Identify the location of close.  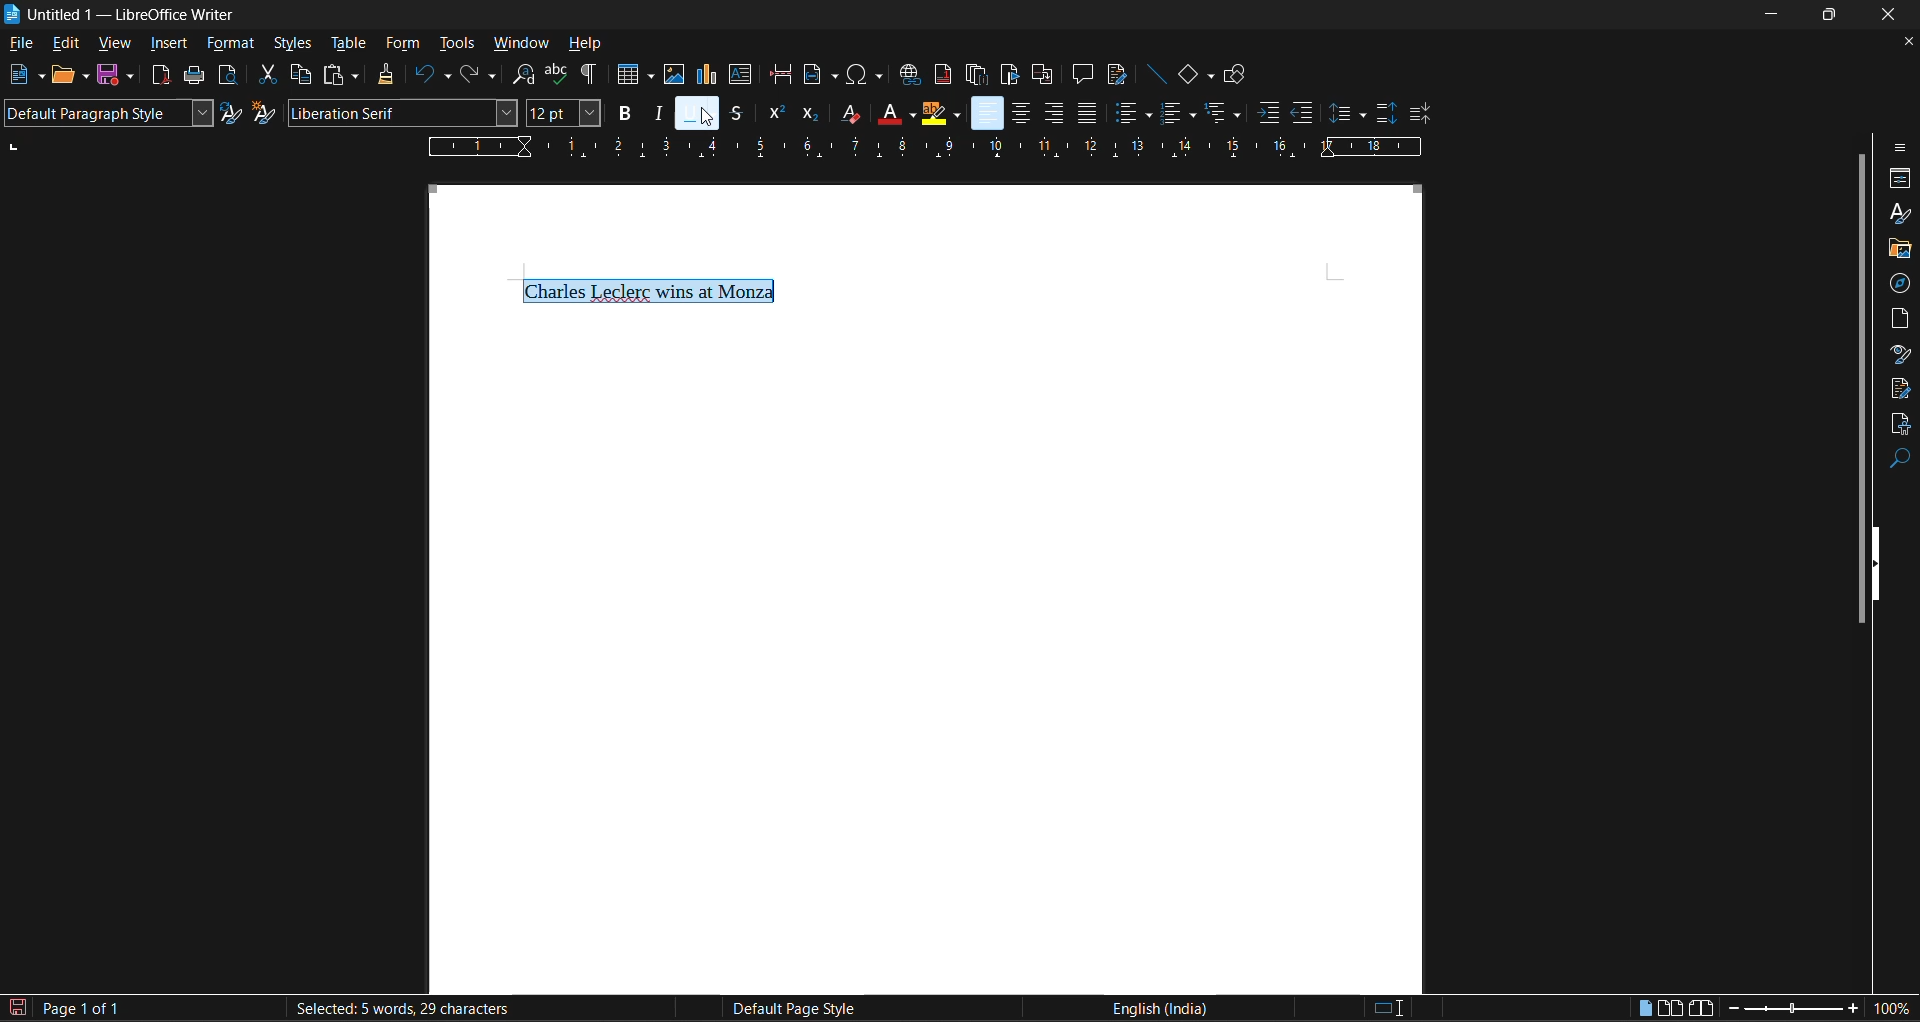
(1890, 15).